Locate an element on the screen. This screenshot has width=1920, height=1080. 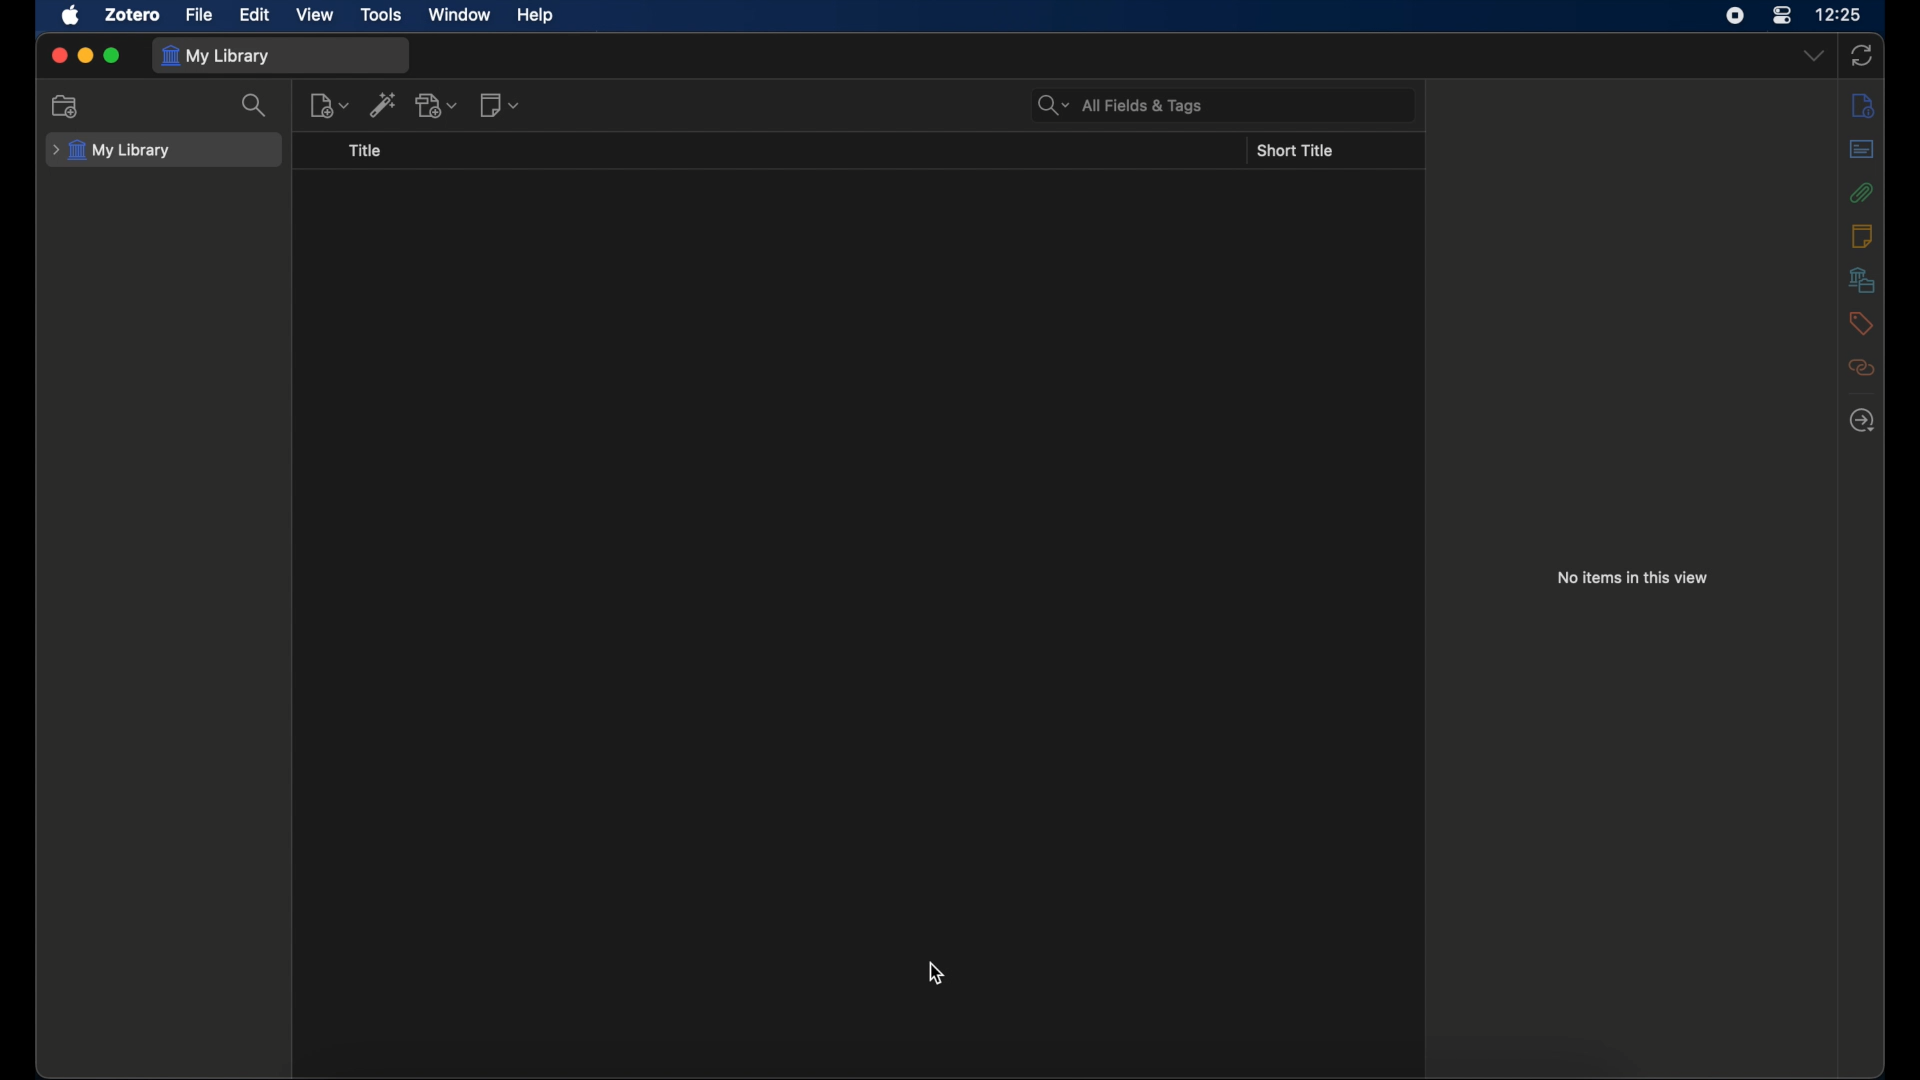
attachments is located at coordinates (1862, 192).